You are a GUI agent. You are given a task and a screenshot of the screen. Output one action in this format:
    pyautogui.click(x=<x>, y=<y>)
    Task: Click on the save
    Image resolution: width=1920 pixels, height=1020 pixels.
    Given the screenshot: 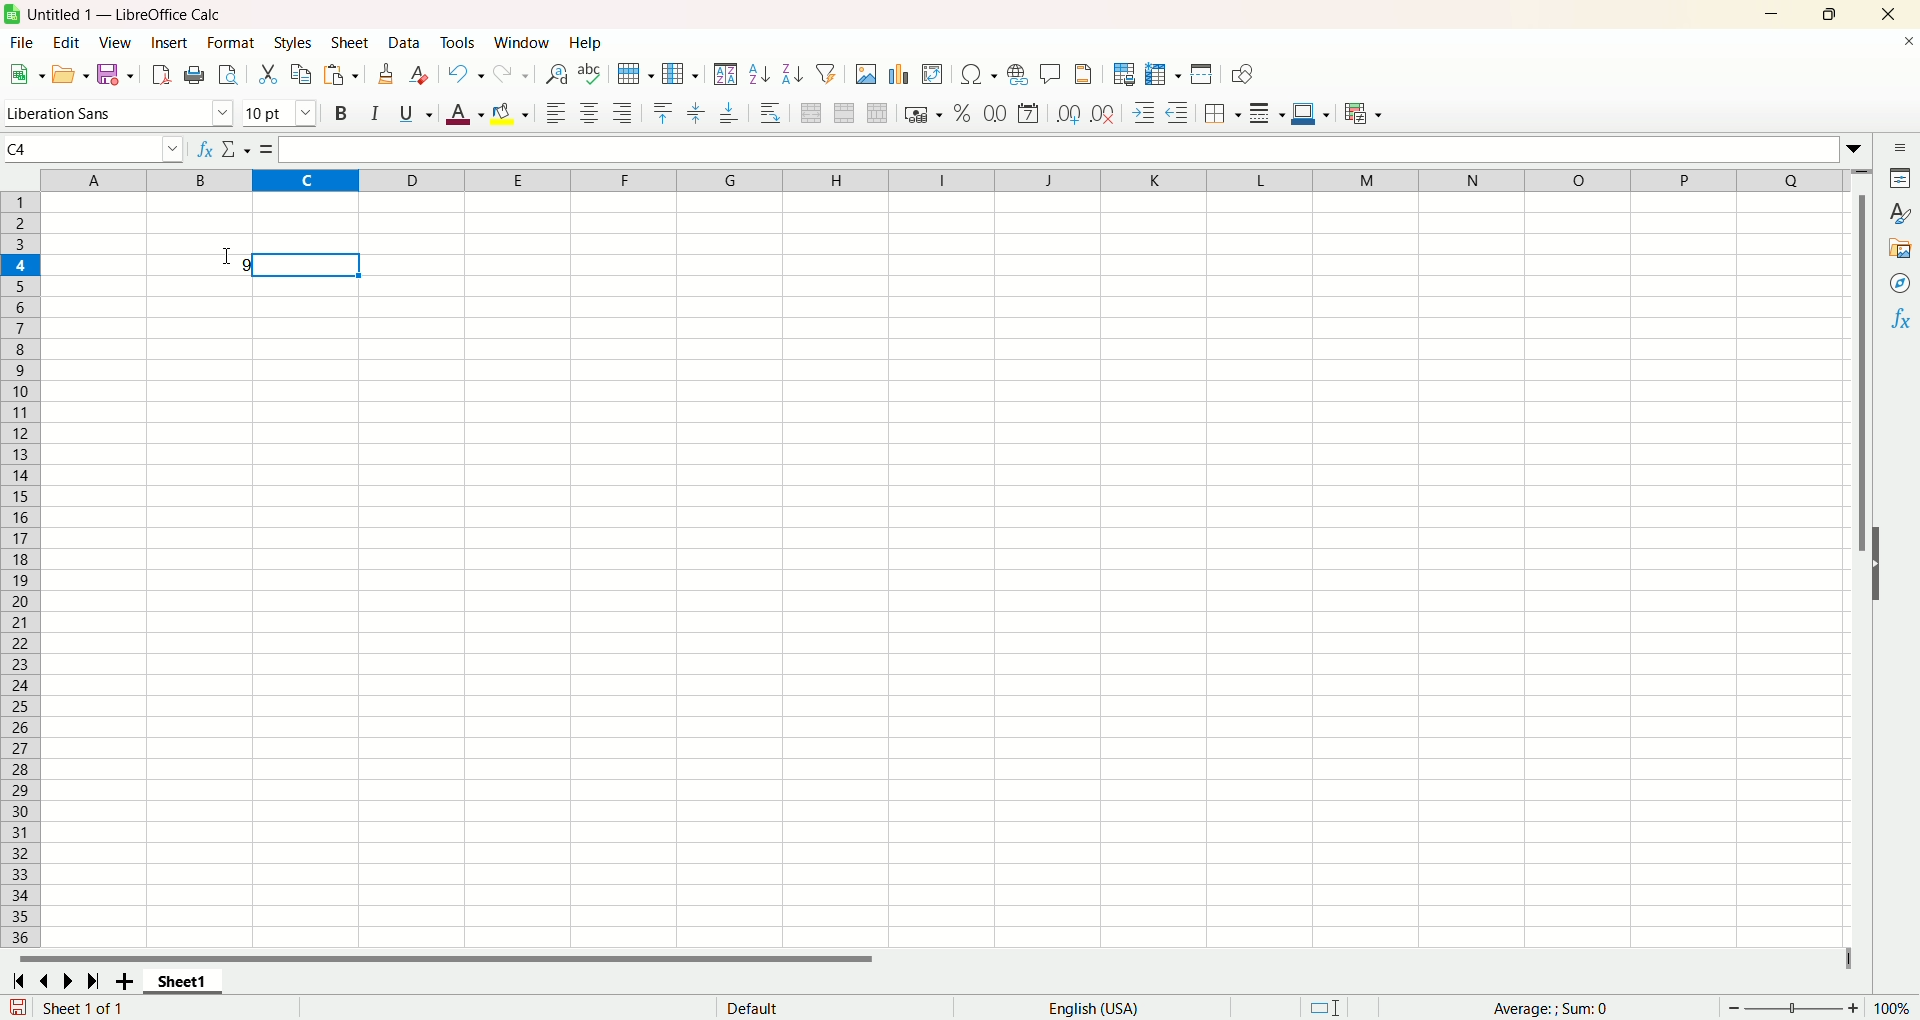 What is the action you would take?
    pyautogui.click(x=114, y=74)
    